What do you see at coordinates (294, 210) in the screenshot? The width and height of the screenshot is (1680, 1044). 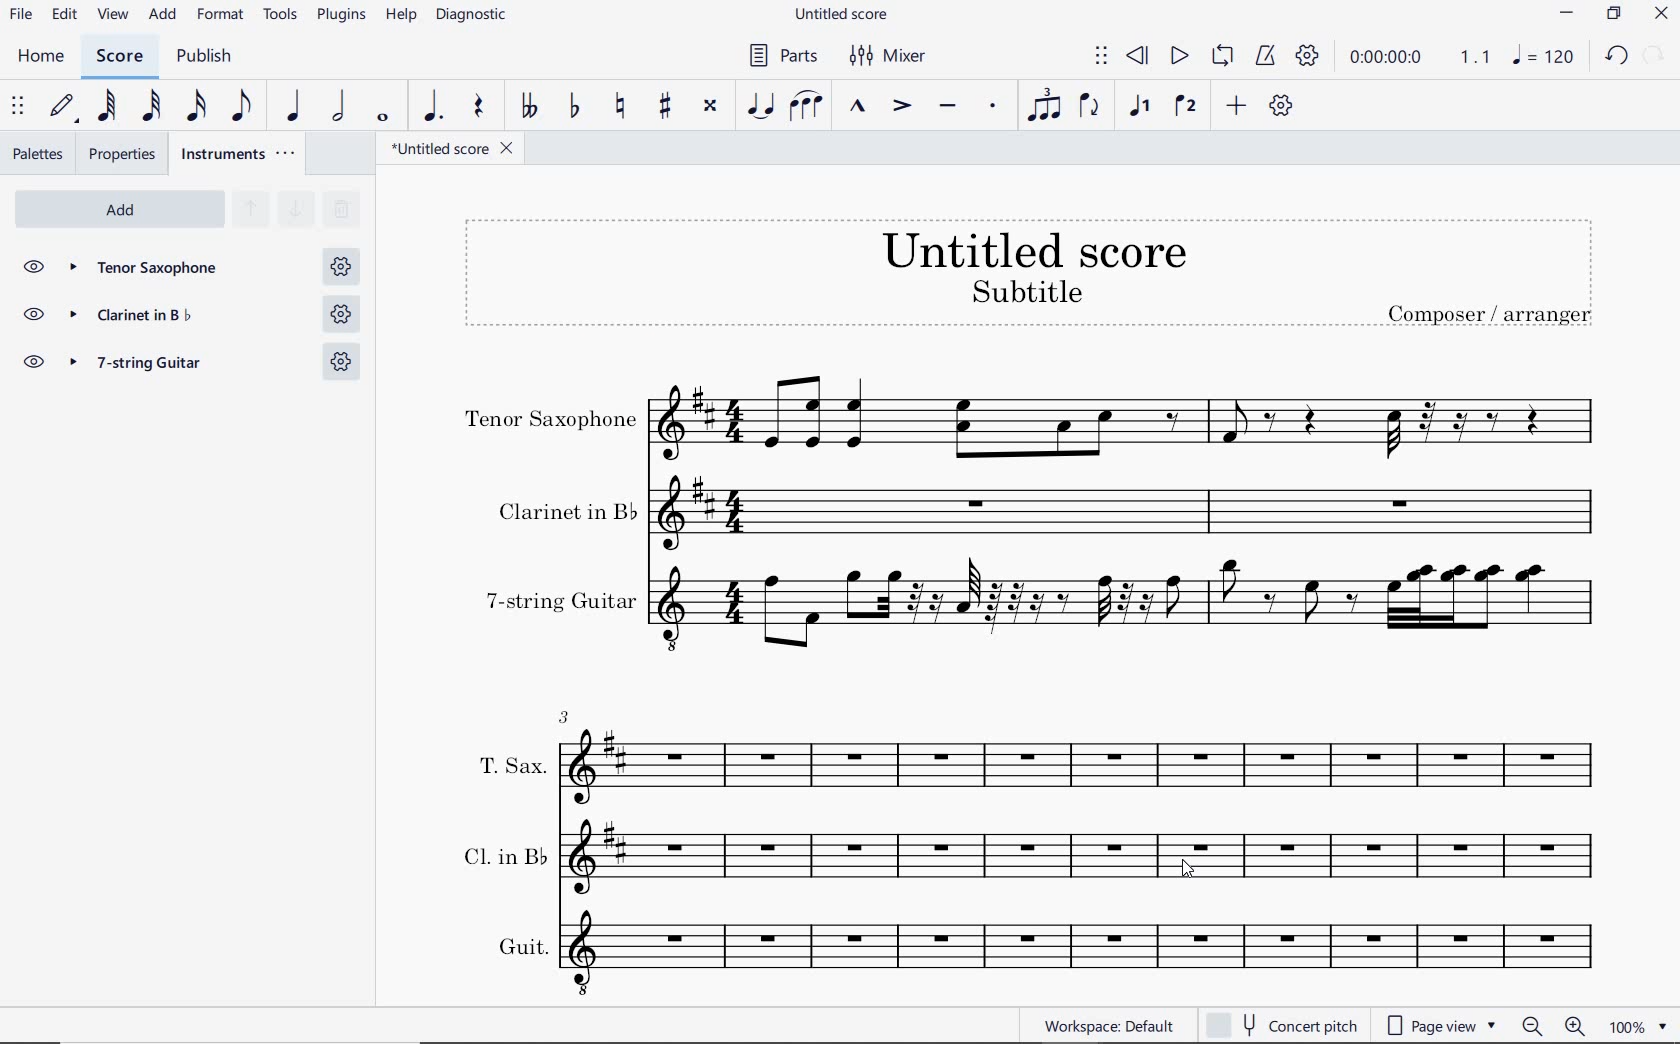 I see `down` at bounding box center [294, 210].